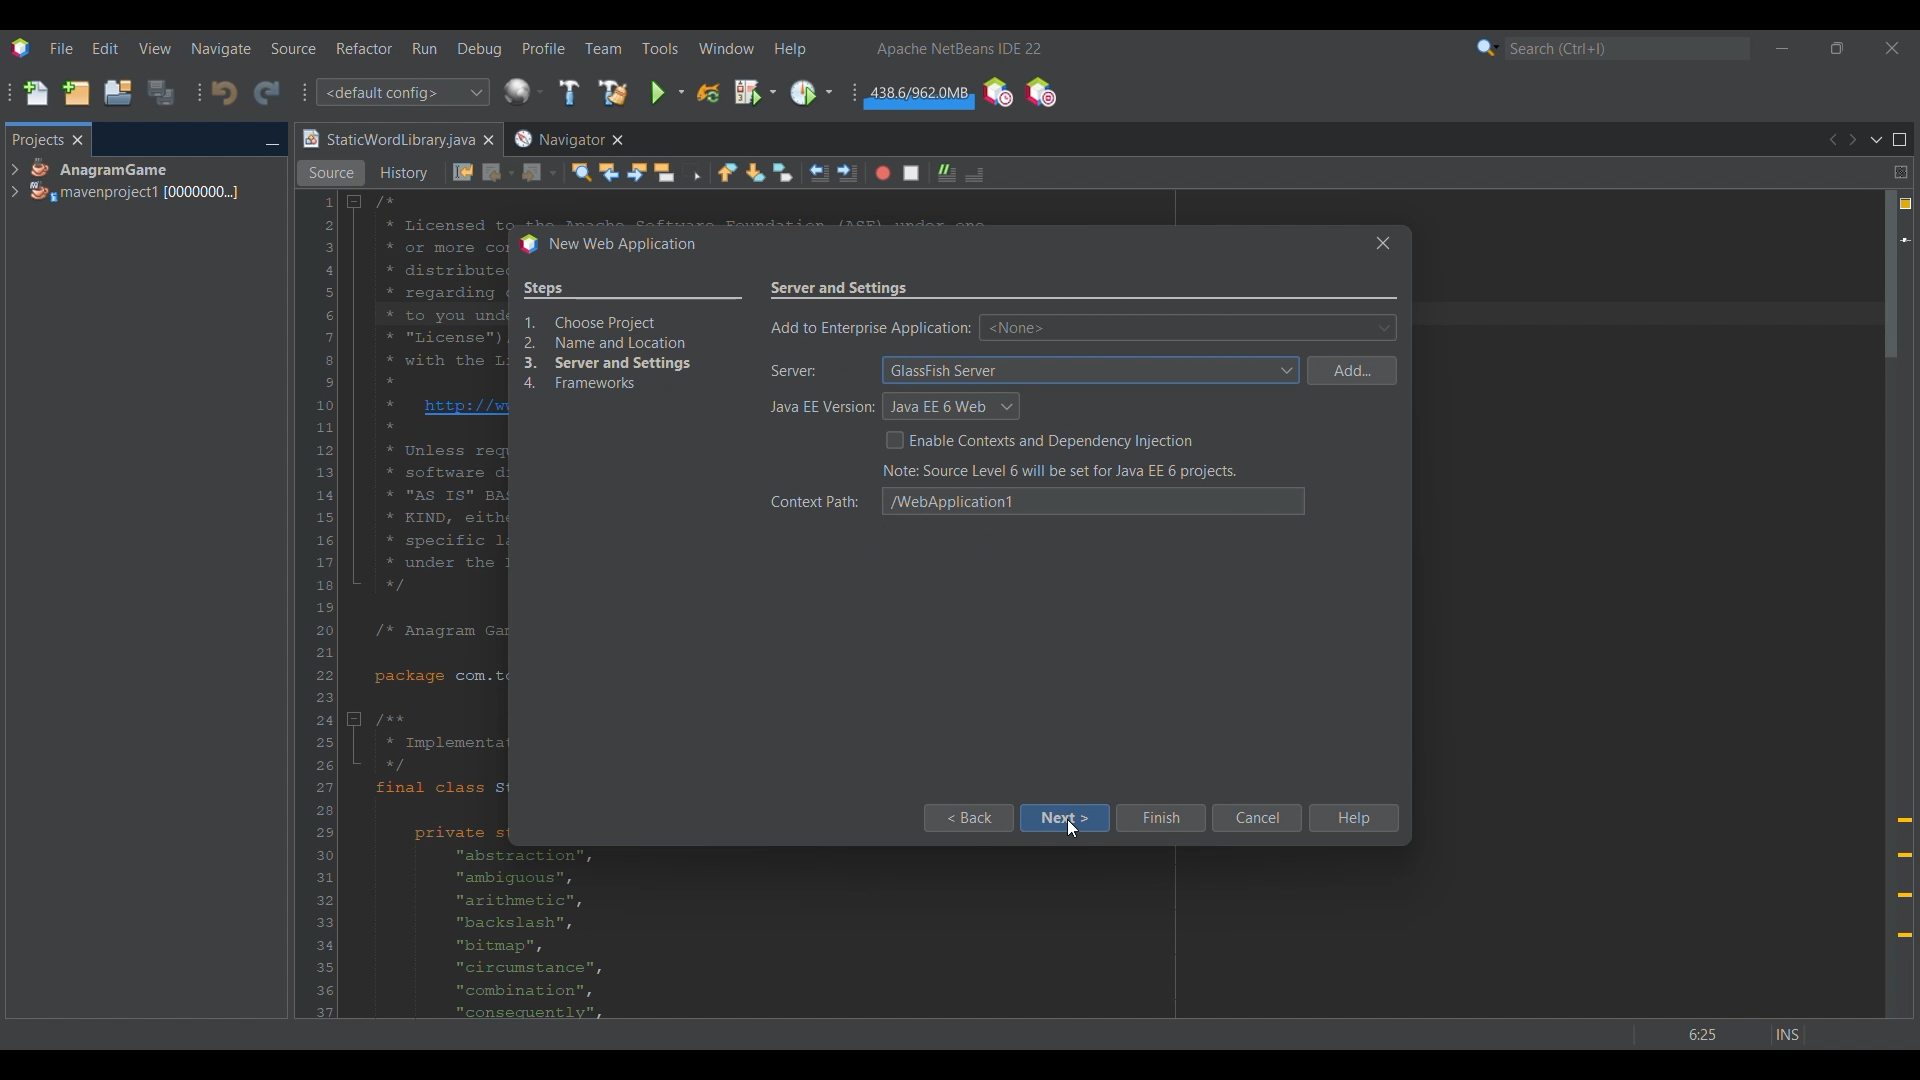  I want to click on Text box, so click(1094, 508).